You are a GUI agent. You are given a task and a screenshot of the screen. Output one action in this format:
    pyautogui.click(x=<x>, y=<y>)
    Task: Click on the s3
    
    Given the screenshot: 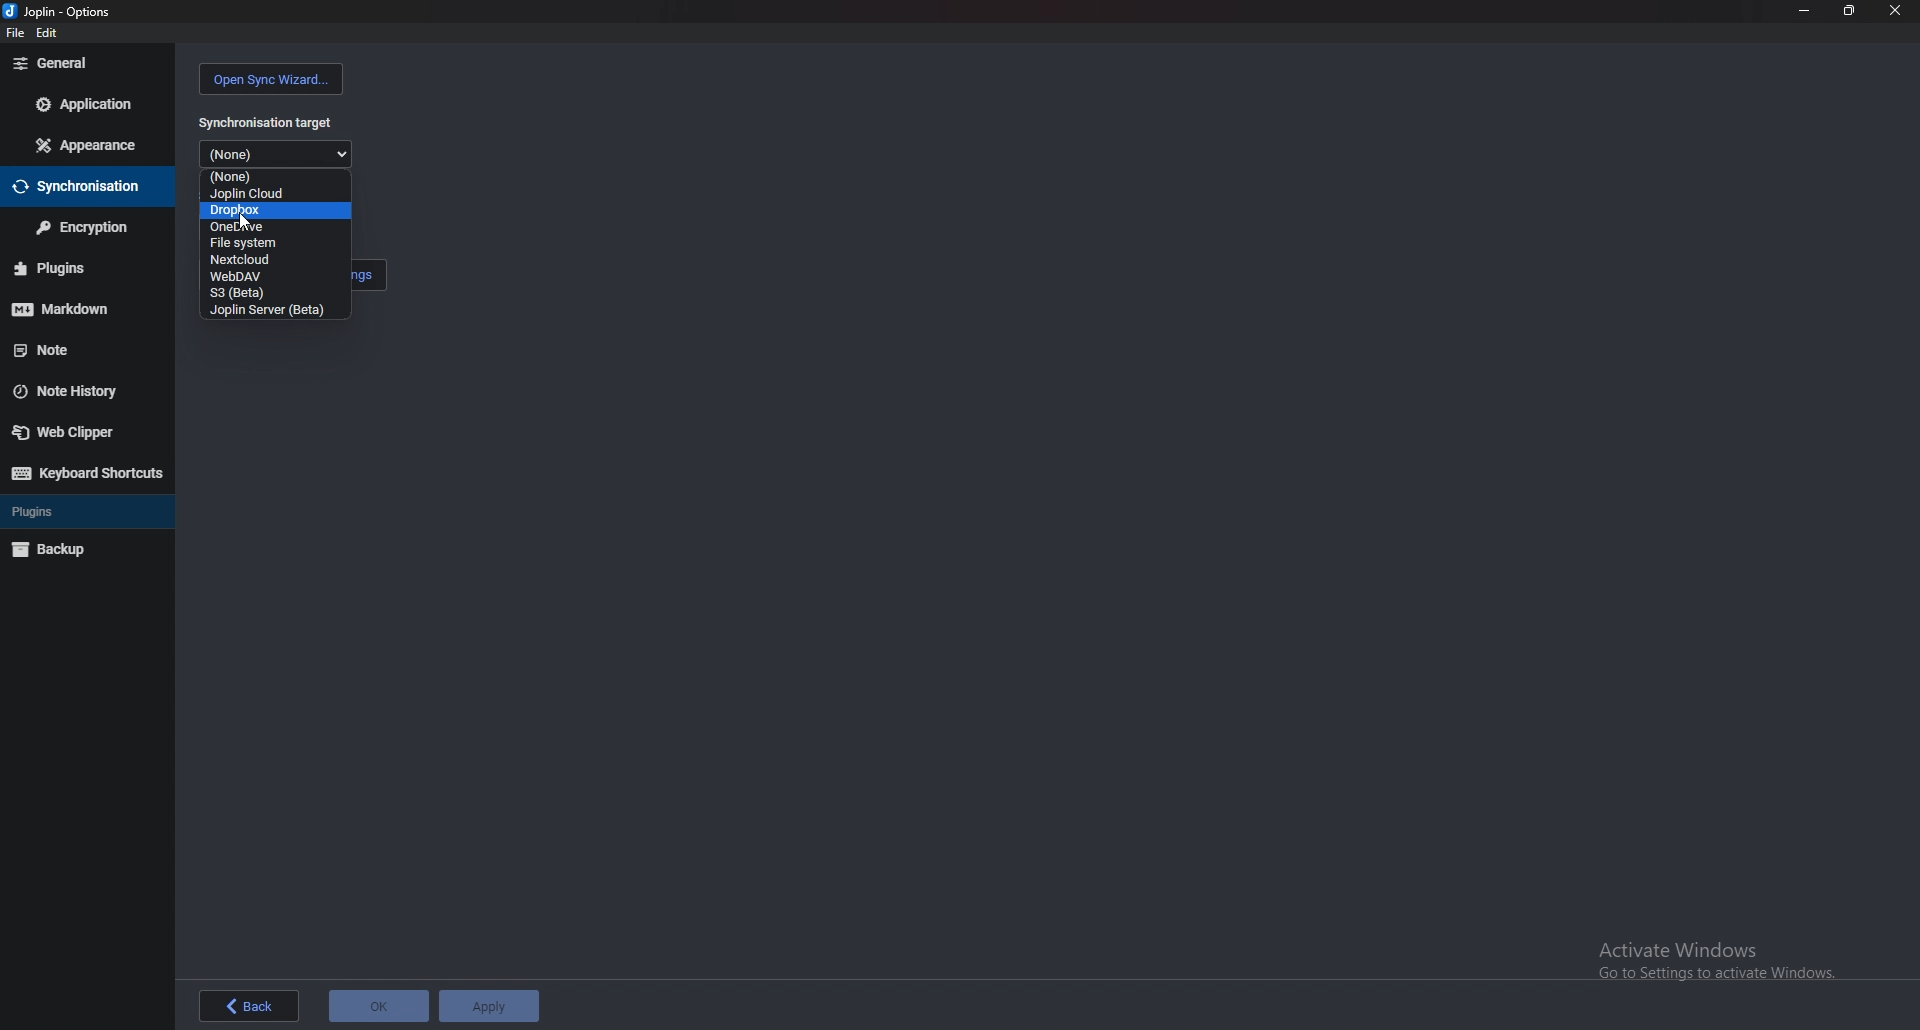 What is the action you would take?
    pyautogui.click(x=249, y=293)
    